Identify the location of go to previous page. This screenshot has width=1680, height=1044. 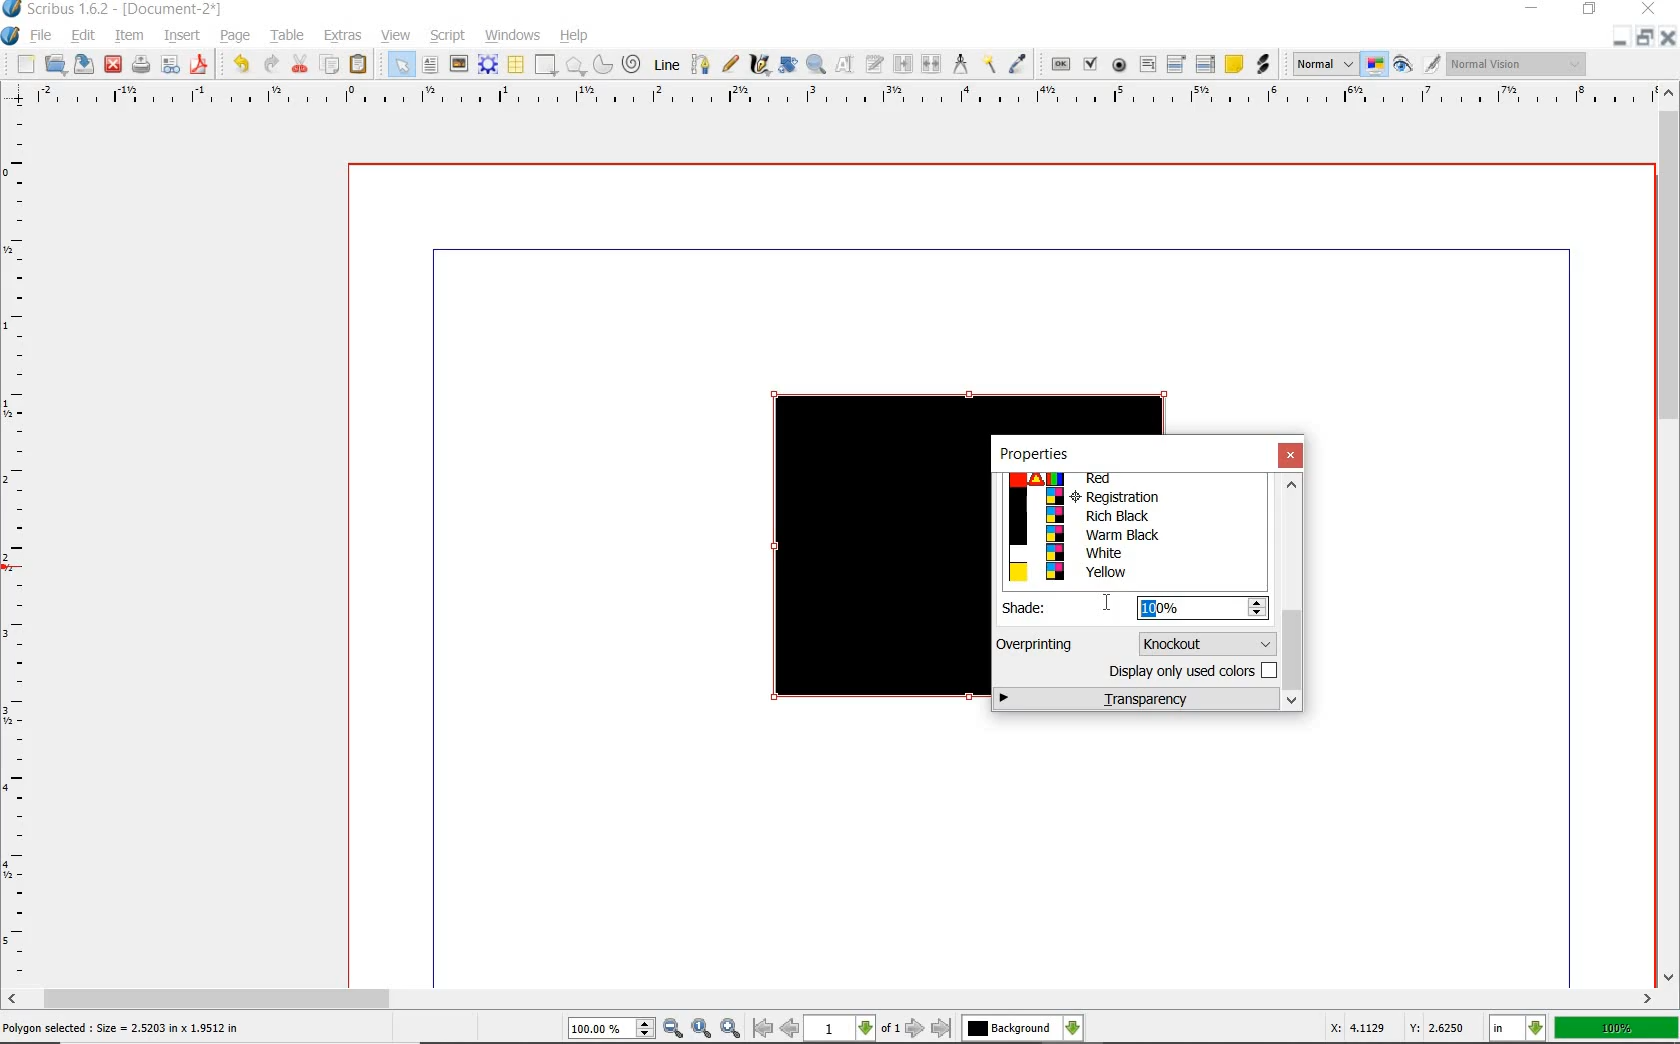
(790, 1029).